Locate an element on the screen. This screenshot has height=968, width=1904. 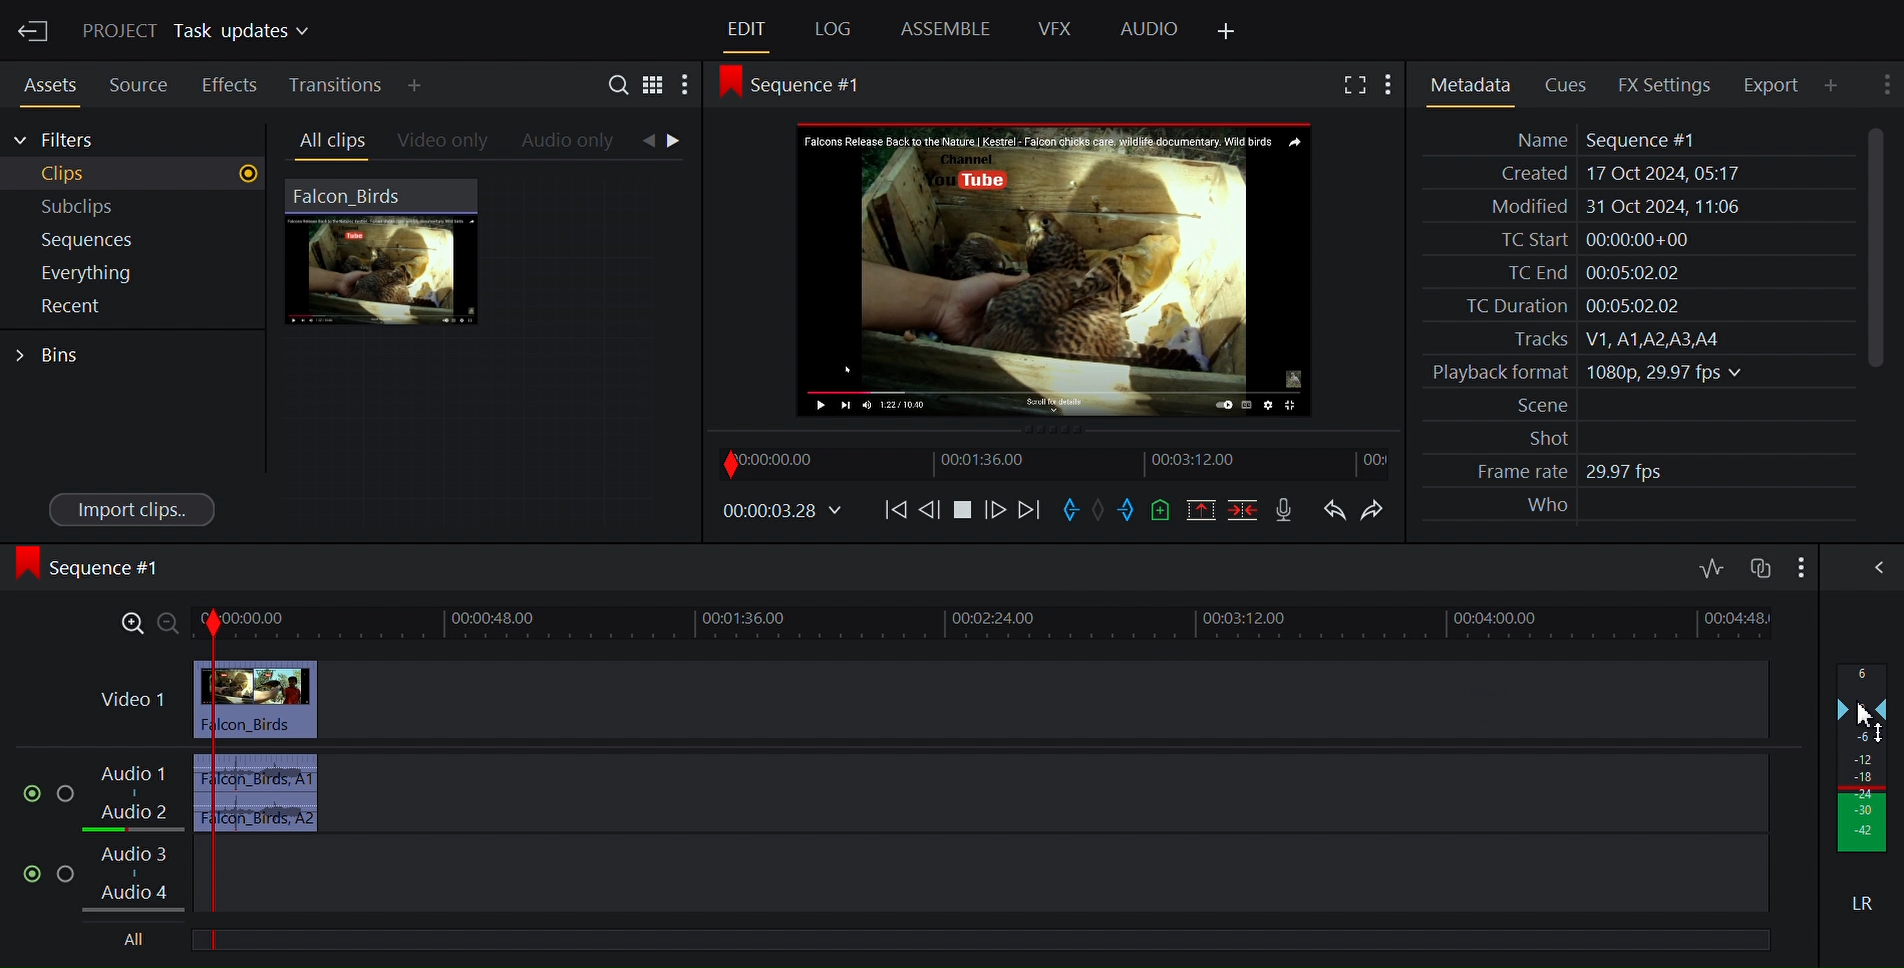
Zoom out is located at coordinates (170, 624).